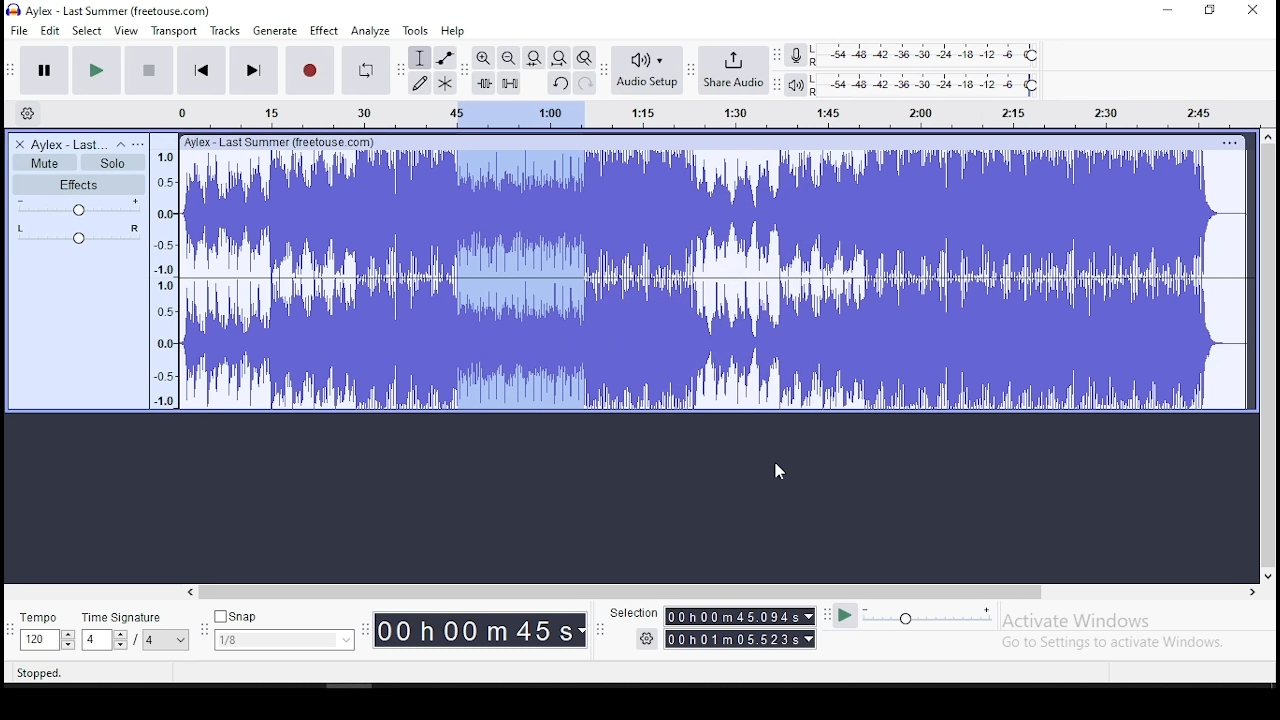 The width and height of the screenshot is (1280, 720). Describe the element at coordinates (559, 57) in the screenshot. I see `fit project to width` at that location.